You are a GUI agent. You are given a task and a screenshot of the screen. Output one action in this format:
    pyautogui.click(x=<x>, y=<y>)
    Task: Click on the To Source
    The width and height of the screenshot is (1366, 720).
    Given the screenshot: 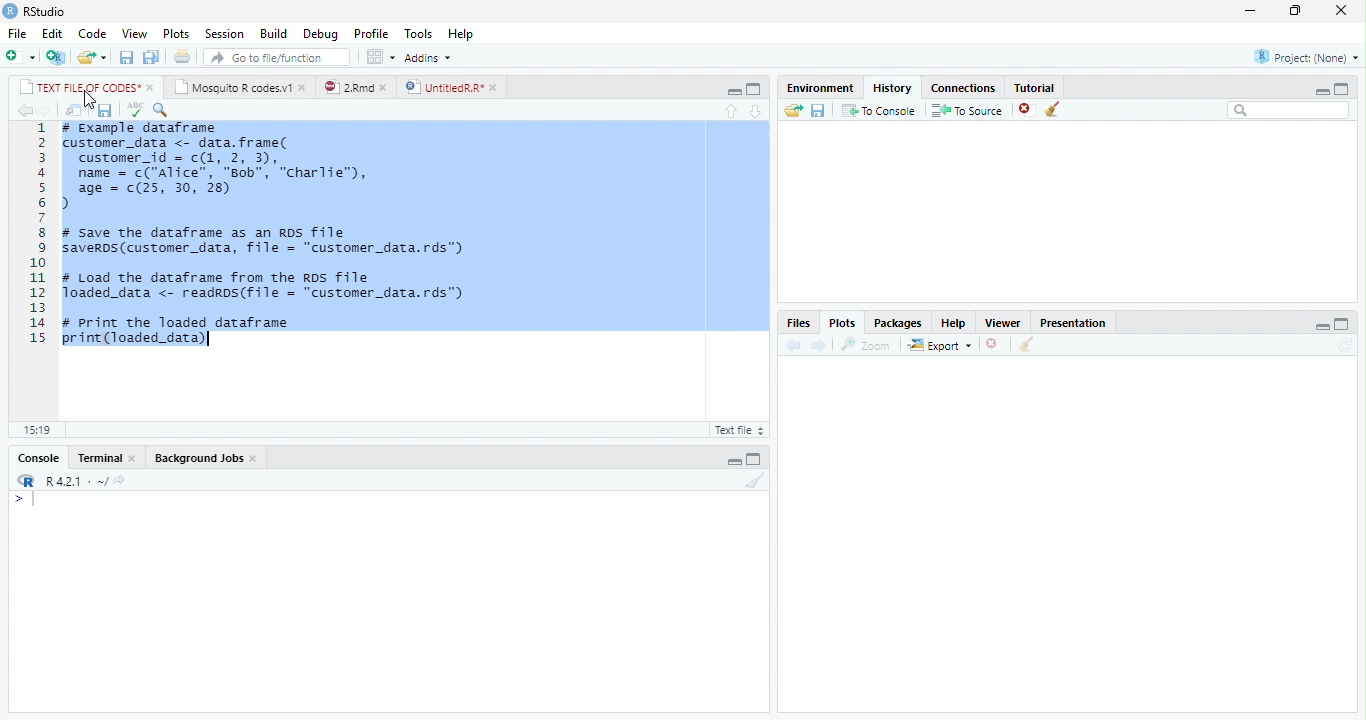 What is the action you would take?
    pyautogui.click(x=966, y=110)
    